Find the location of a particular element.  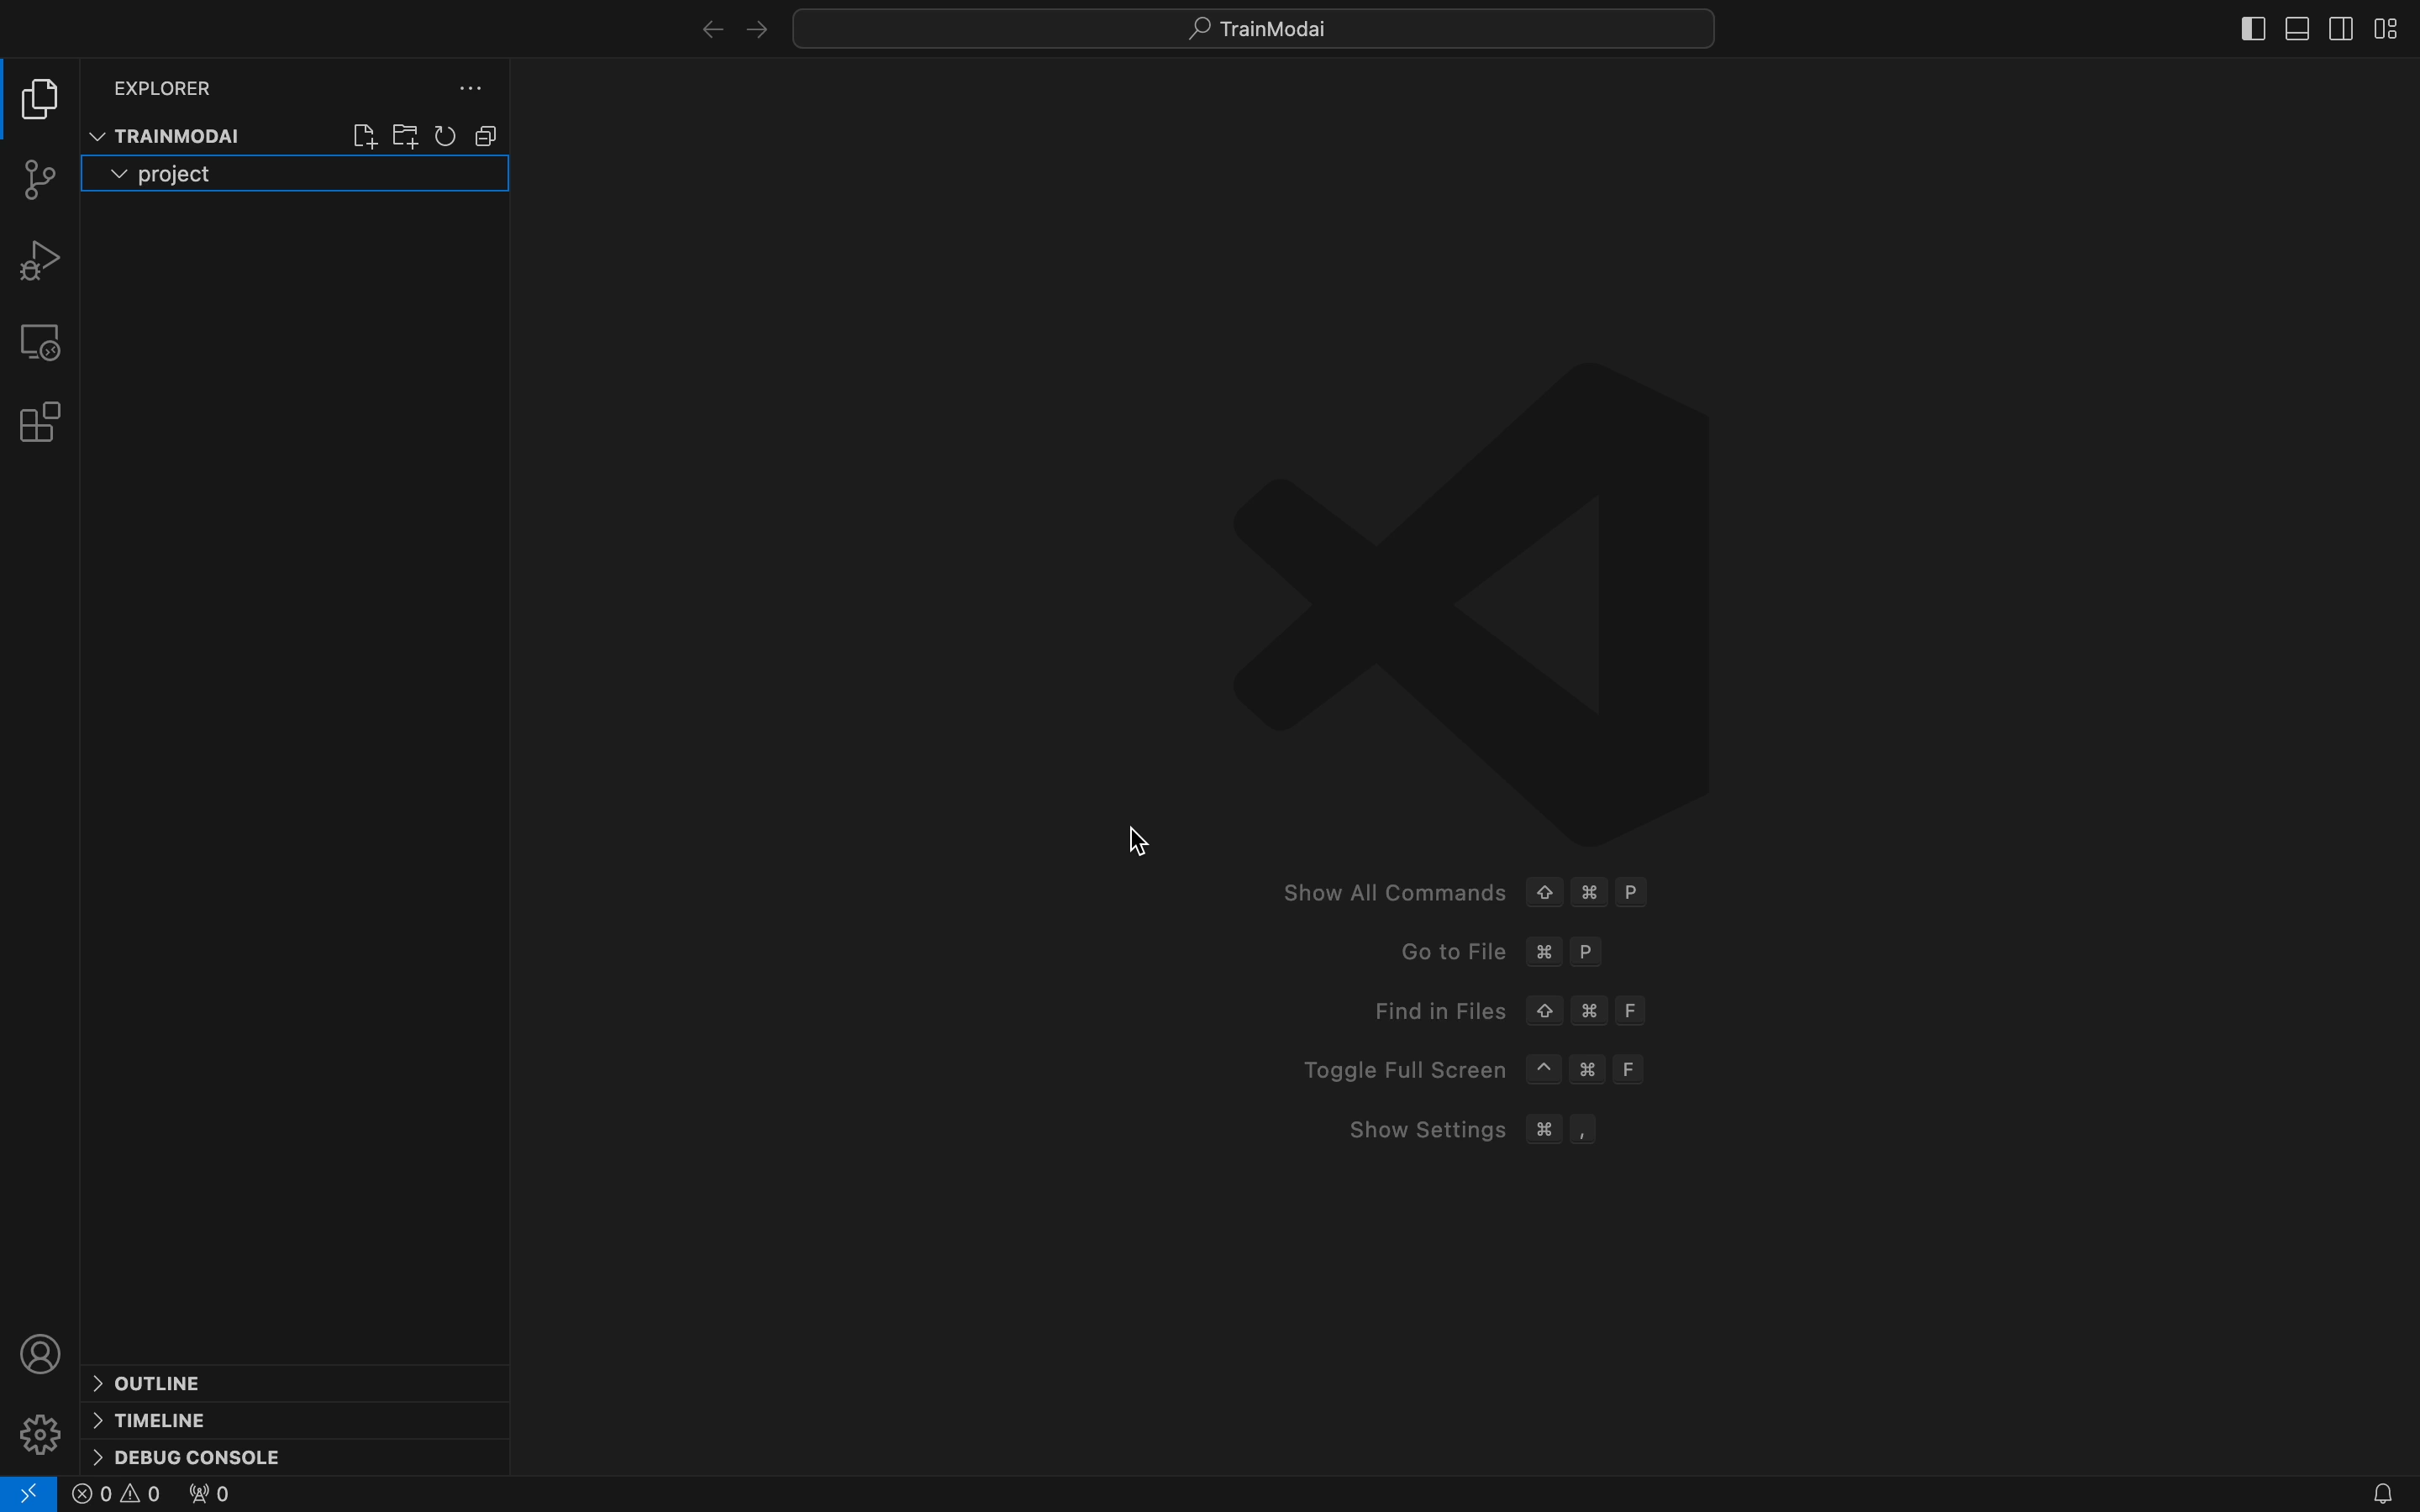

remote explore is located at coordinates (43, 338).